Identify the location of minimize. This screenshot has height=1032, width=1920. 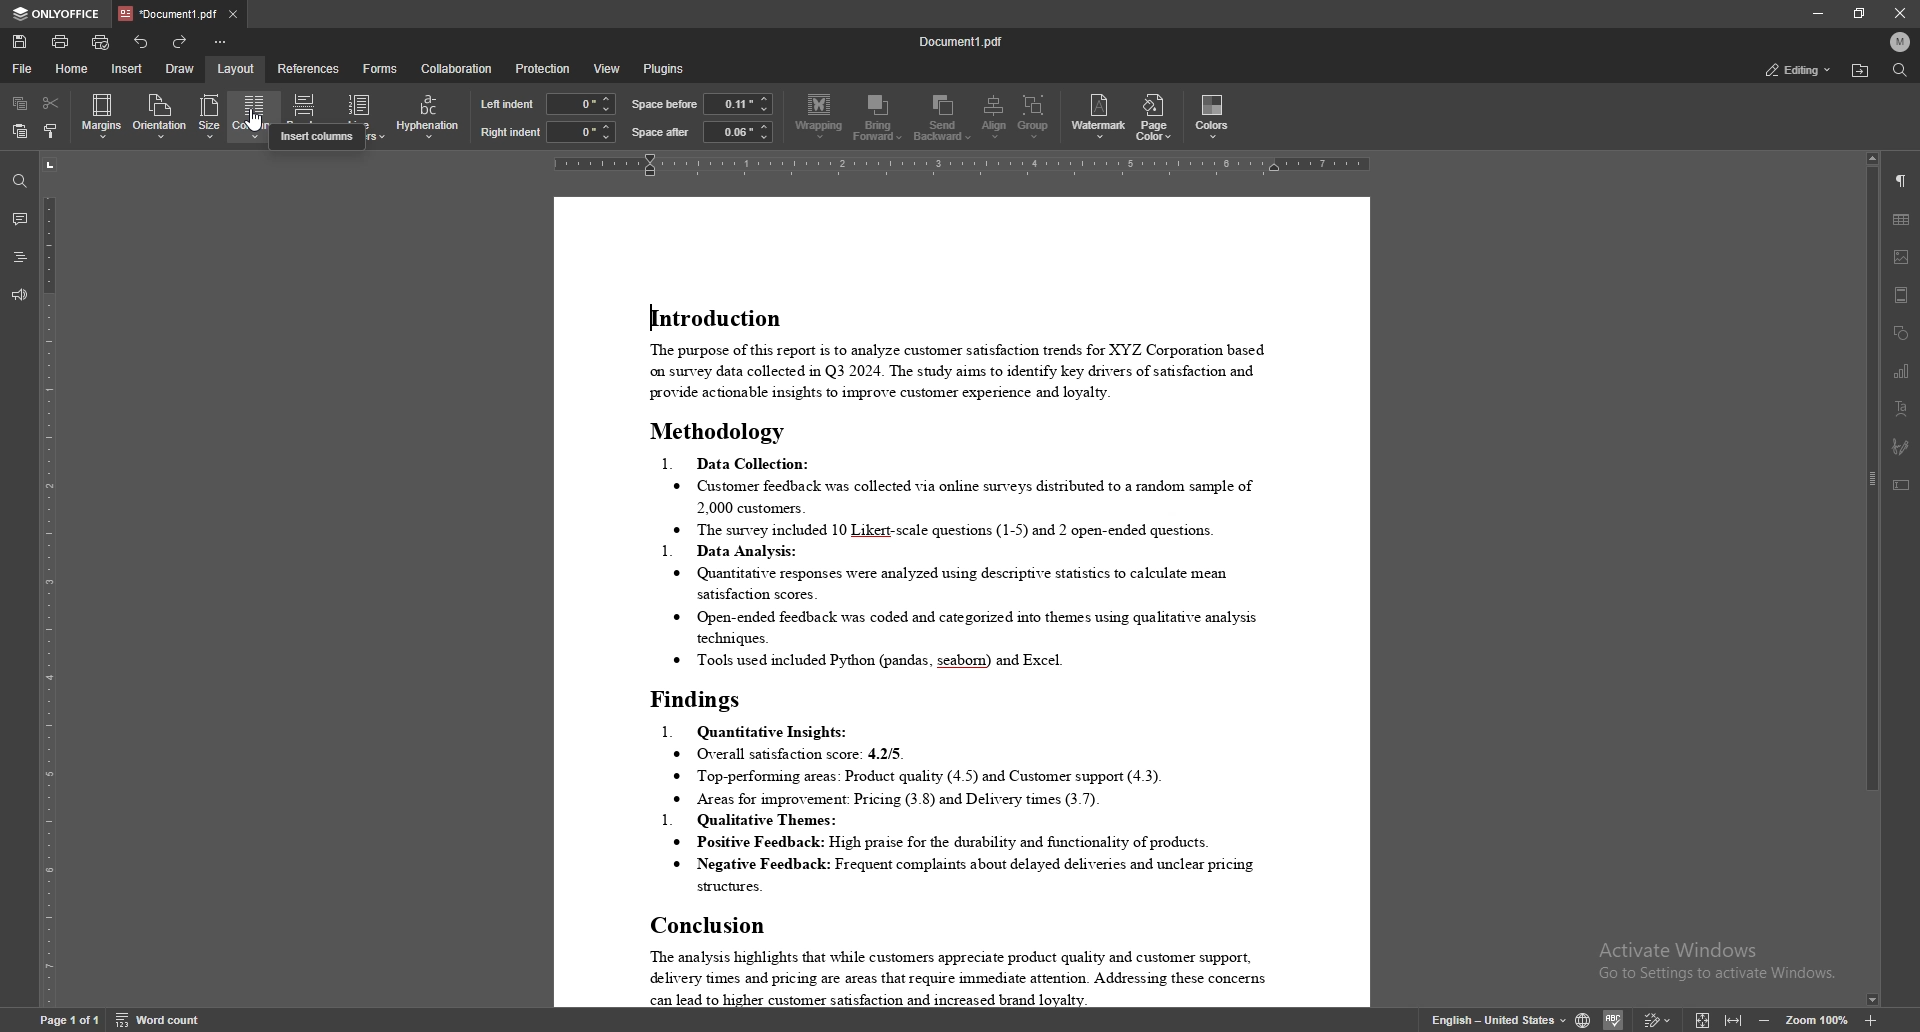
(1818, 13).